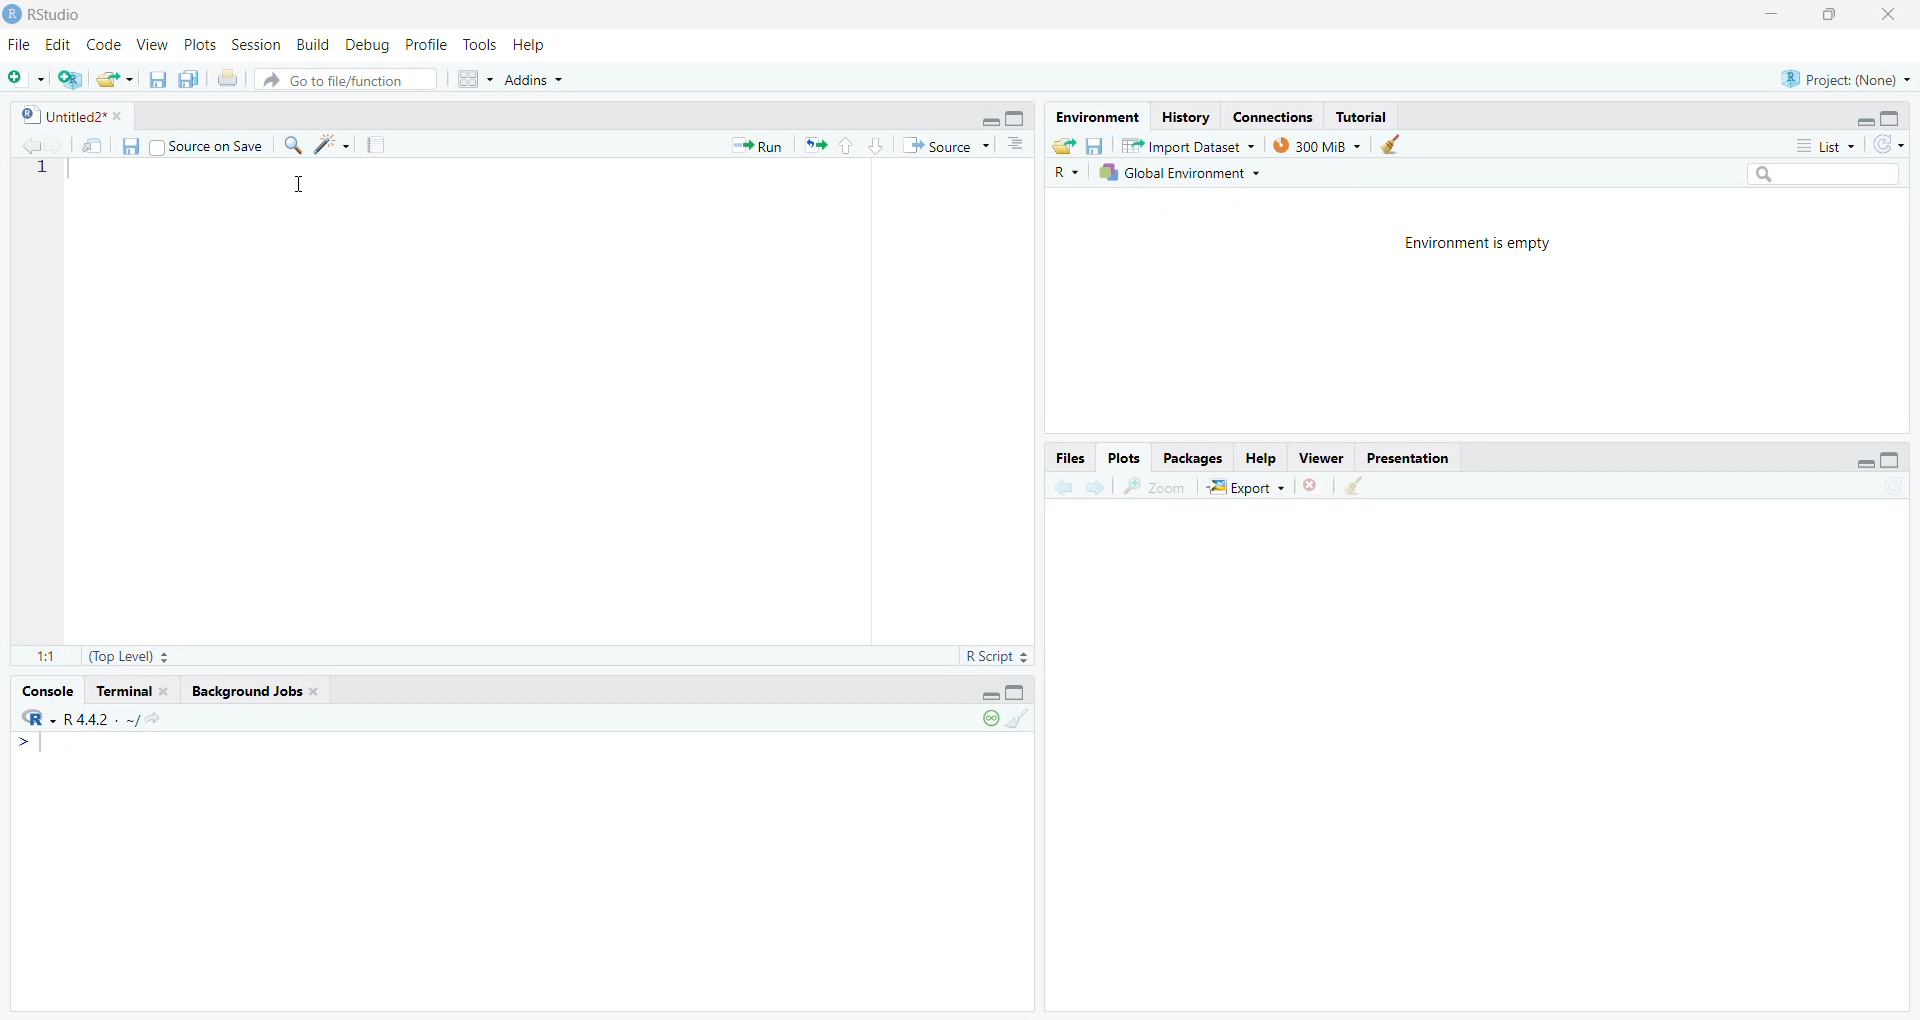  Describe the element at coordinates (1882, 17) in the screenshot. I see `close` at that location.